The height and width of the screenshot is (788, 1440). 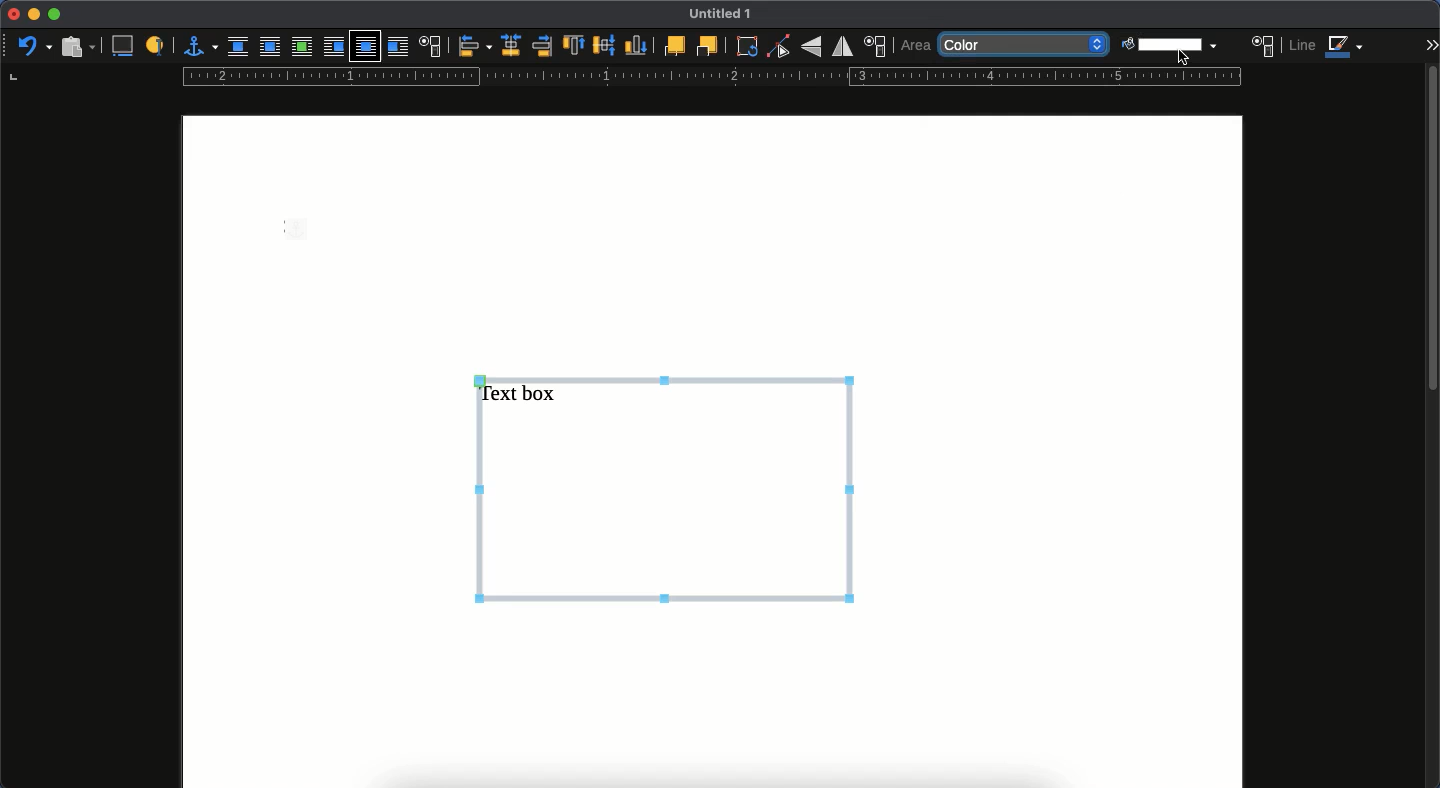 What do you see at coordinates (707, 47) in the screenshot?
I see `back one` at bounding box center [707, 47].